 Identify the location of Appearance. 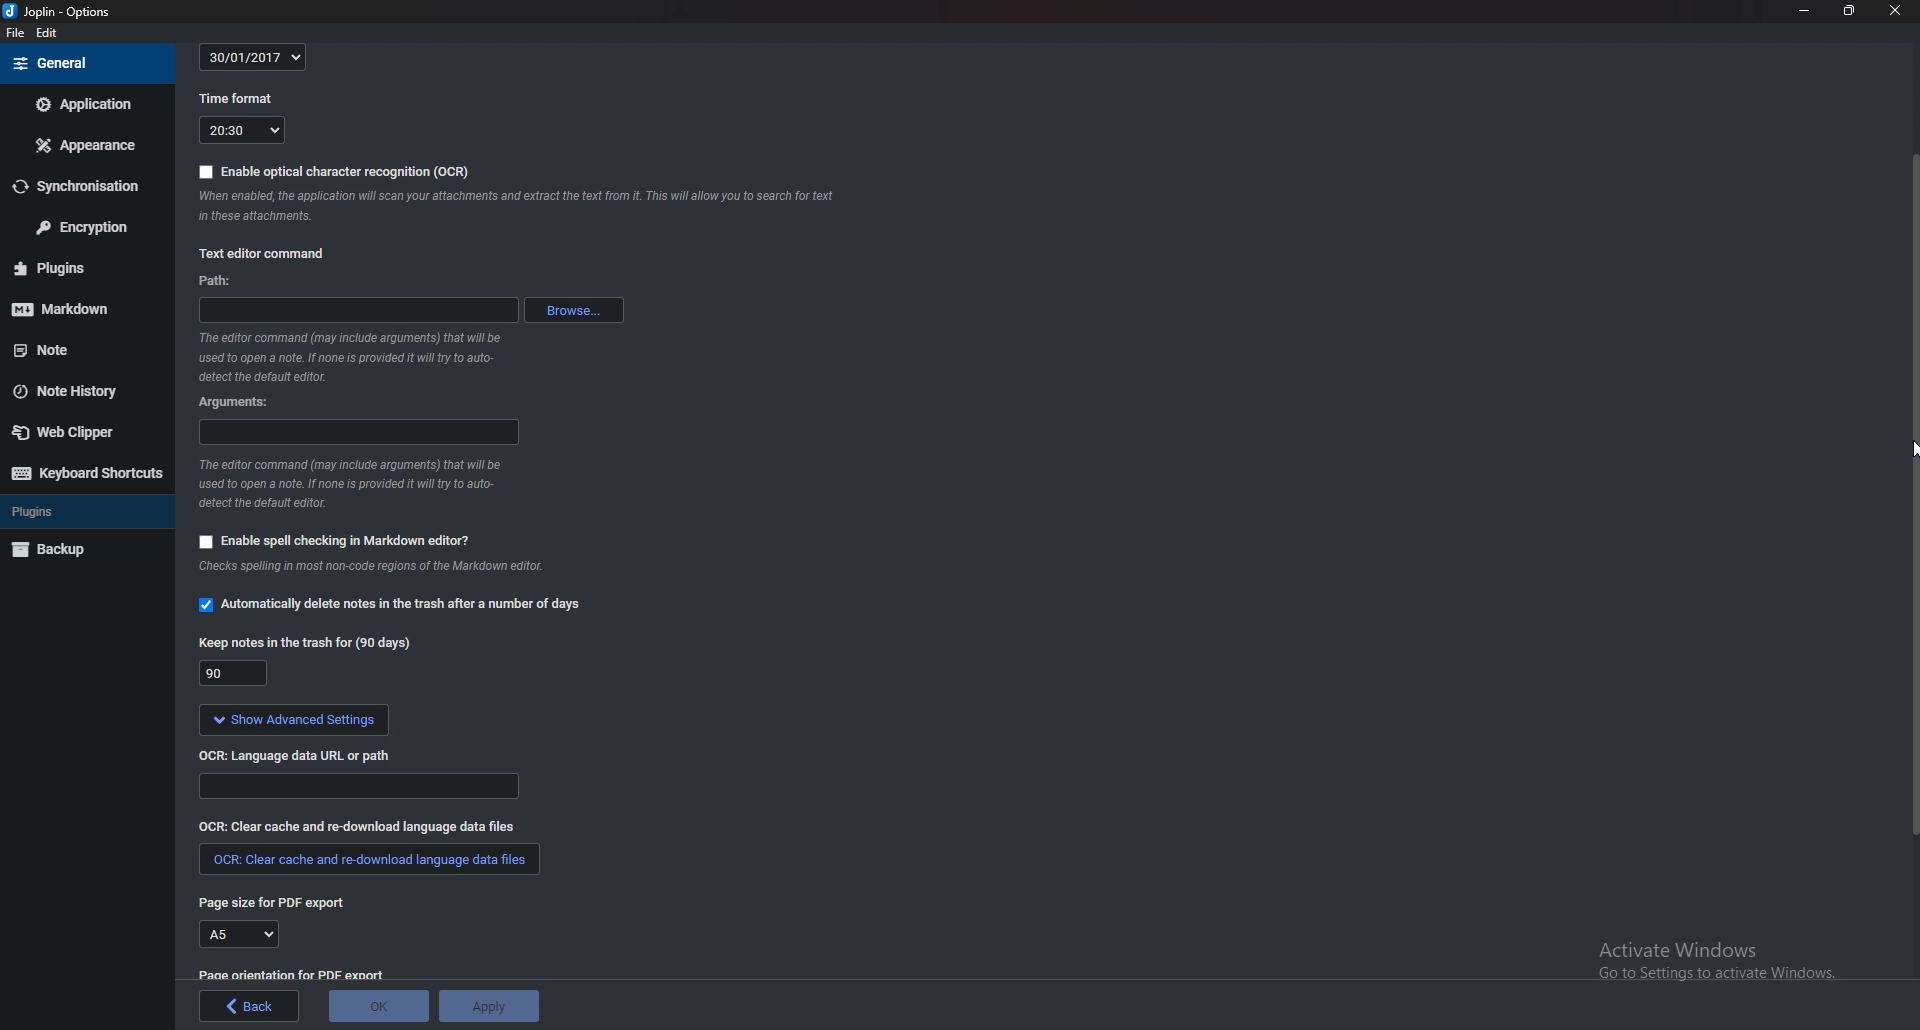
(84, 143).